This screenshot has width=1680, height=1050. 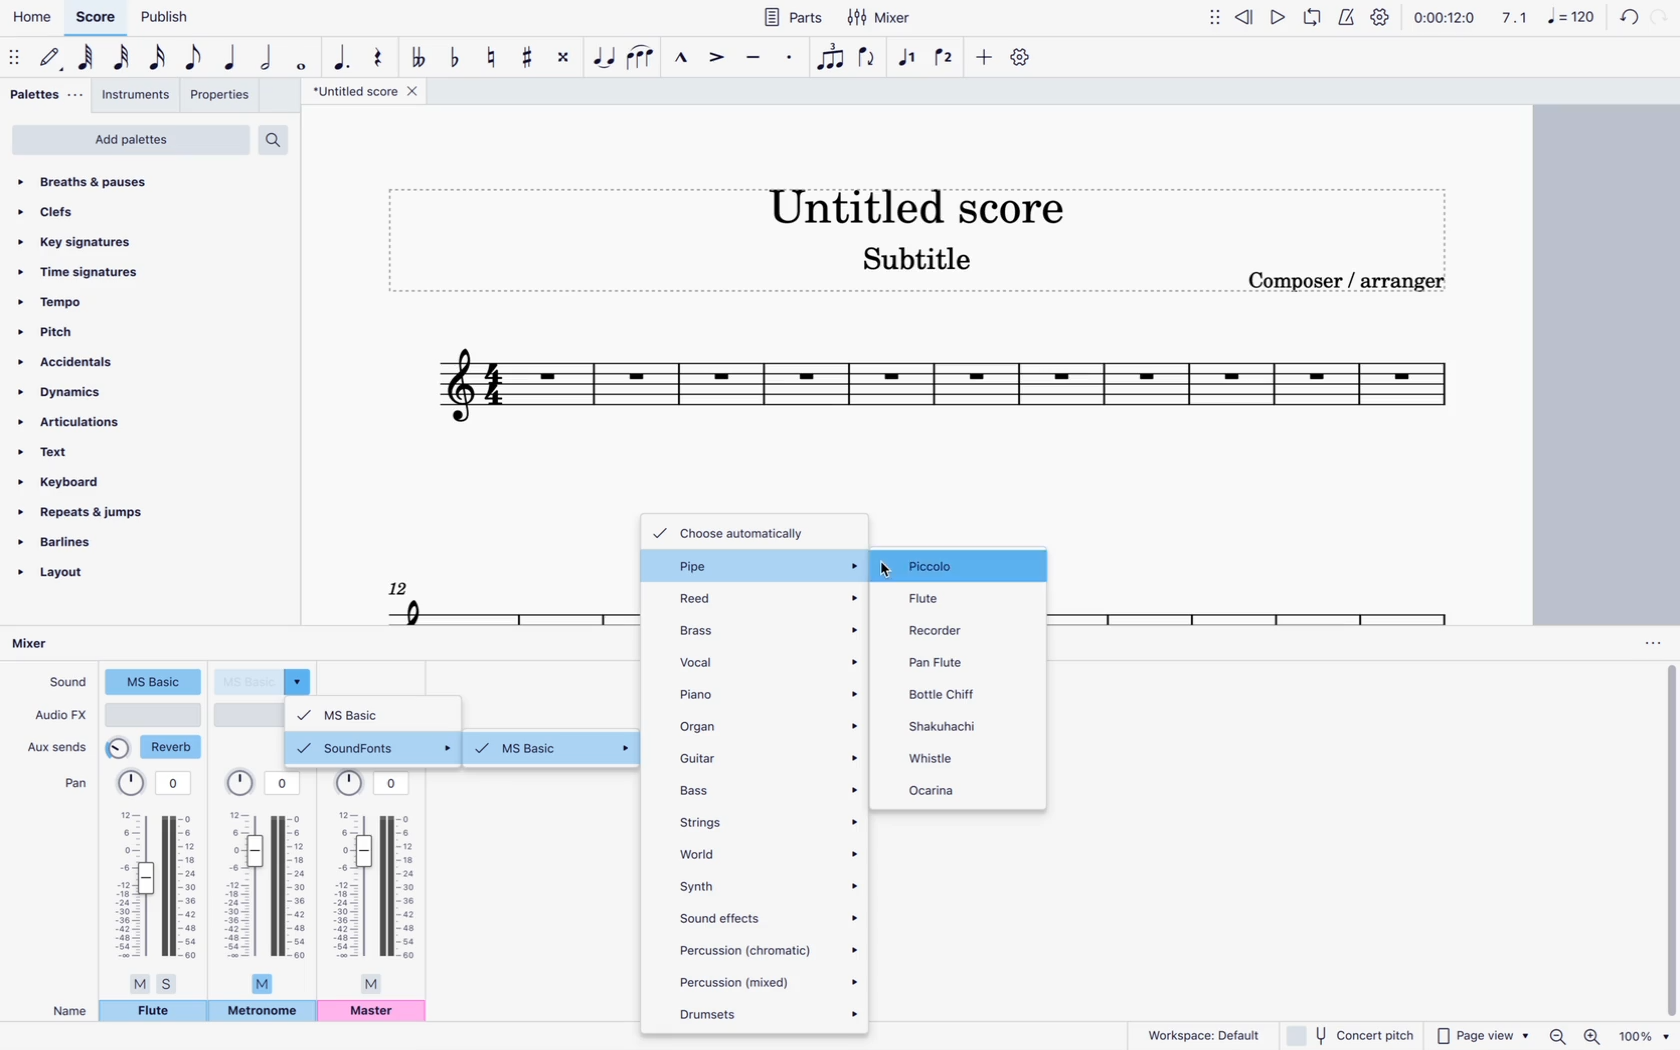 I want to click on sound type, so click(x=153, y=683).